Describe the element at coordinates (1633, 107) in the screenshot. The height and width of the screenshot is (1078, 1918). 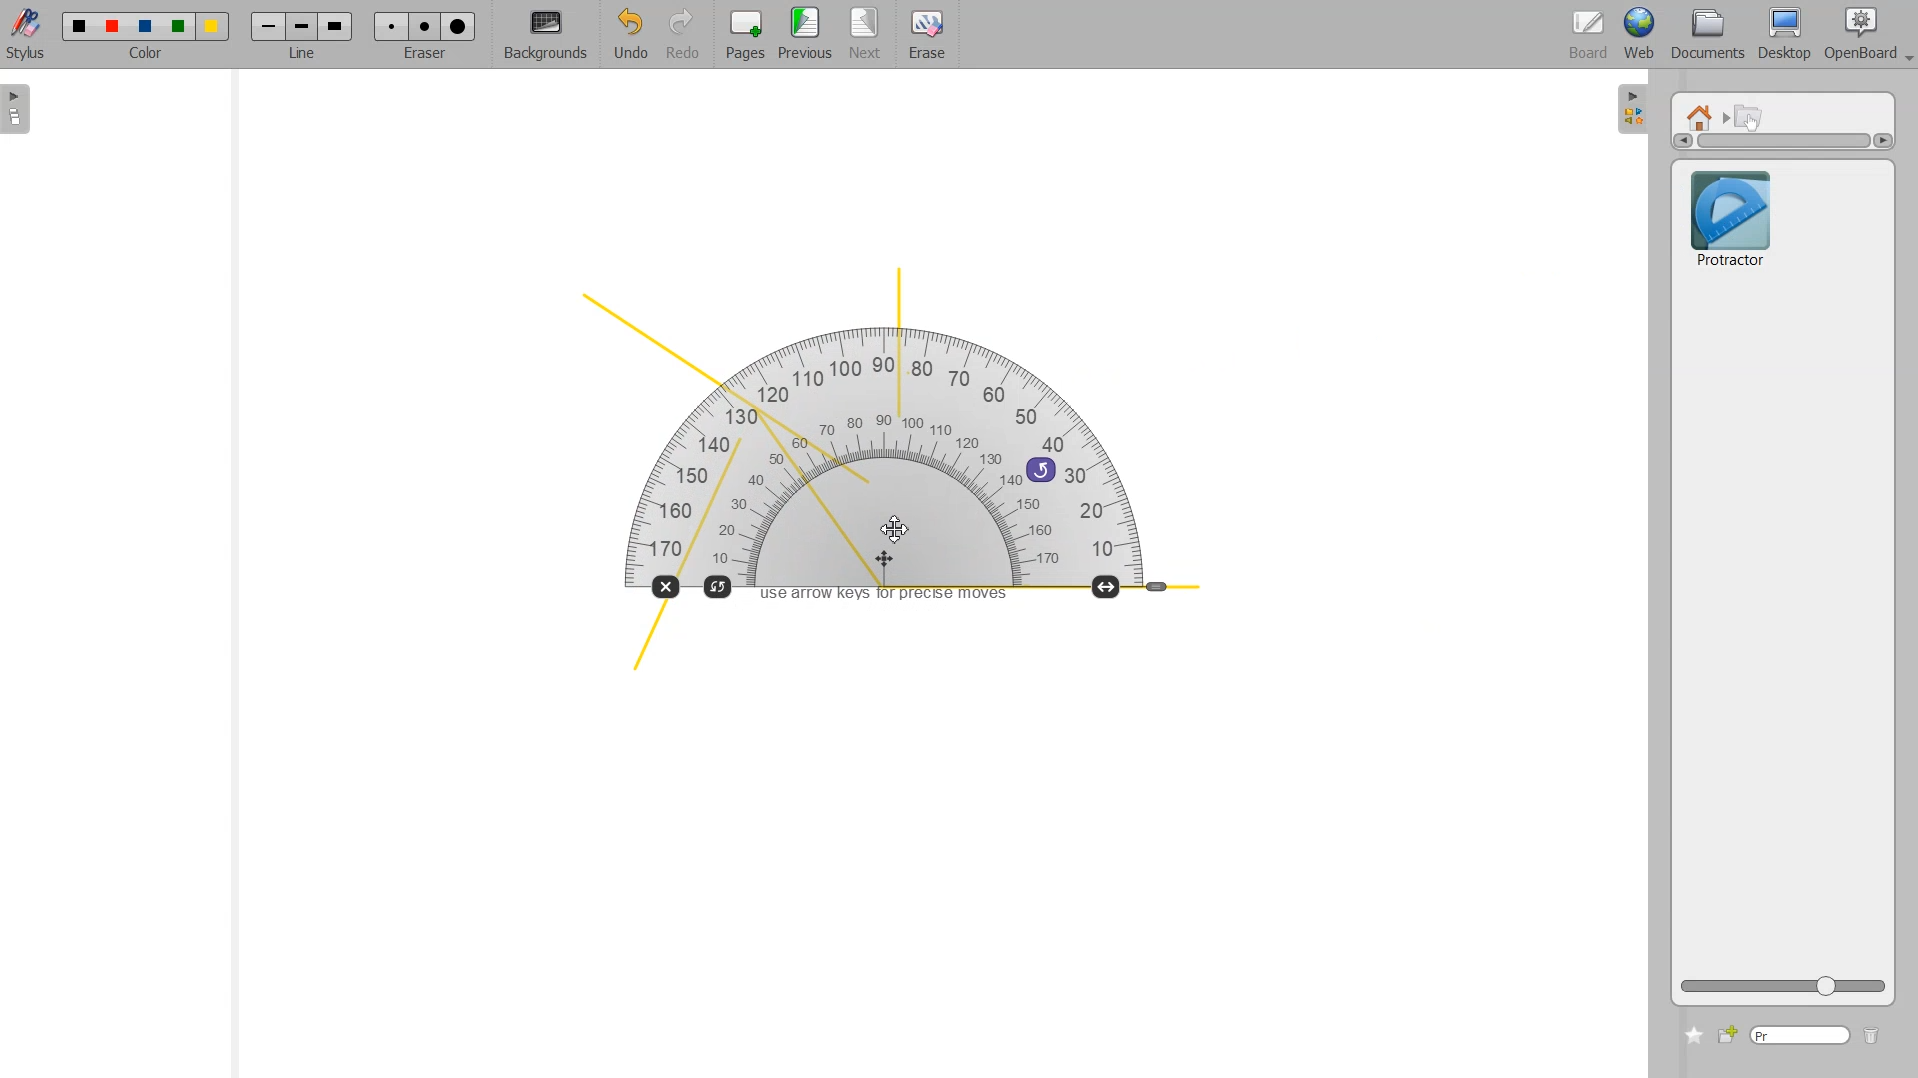
I see `Sidebar` at that location.